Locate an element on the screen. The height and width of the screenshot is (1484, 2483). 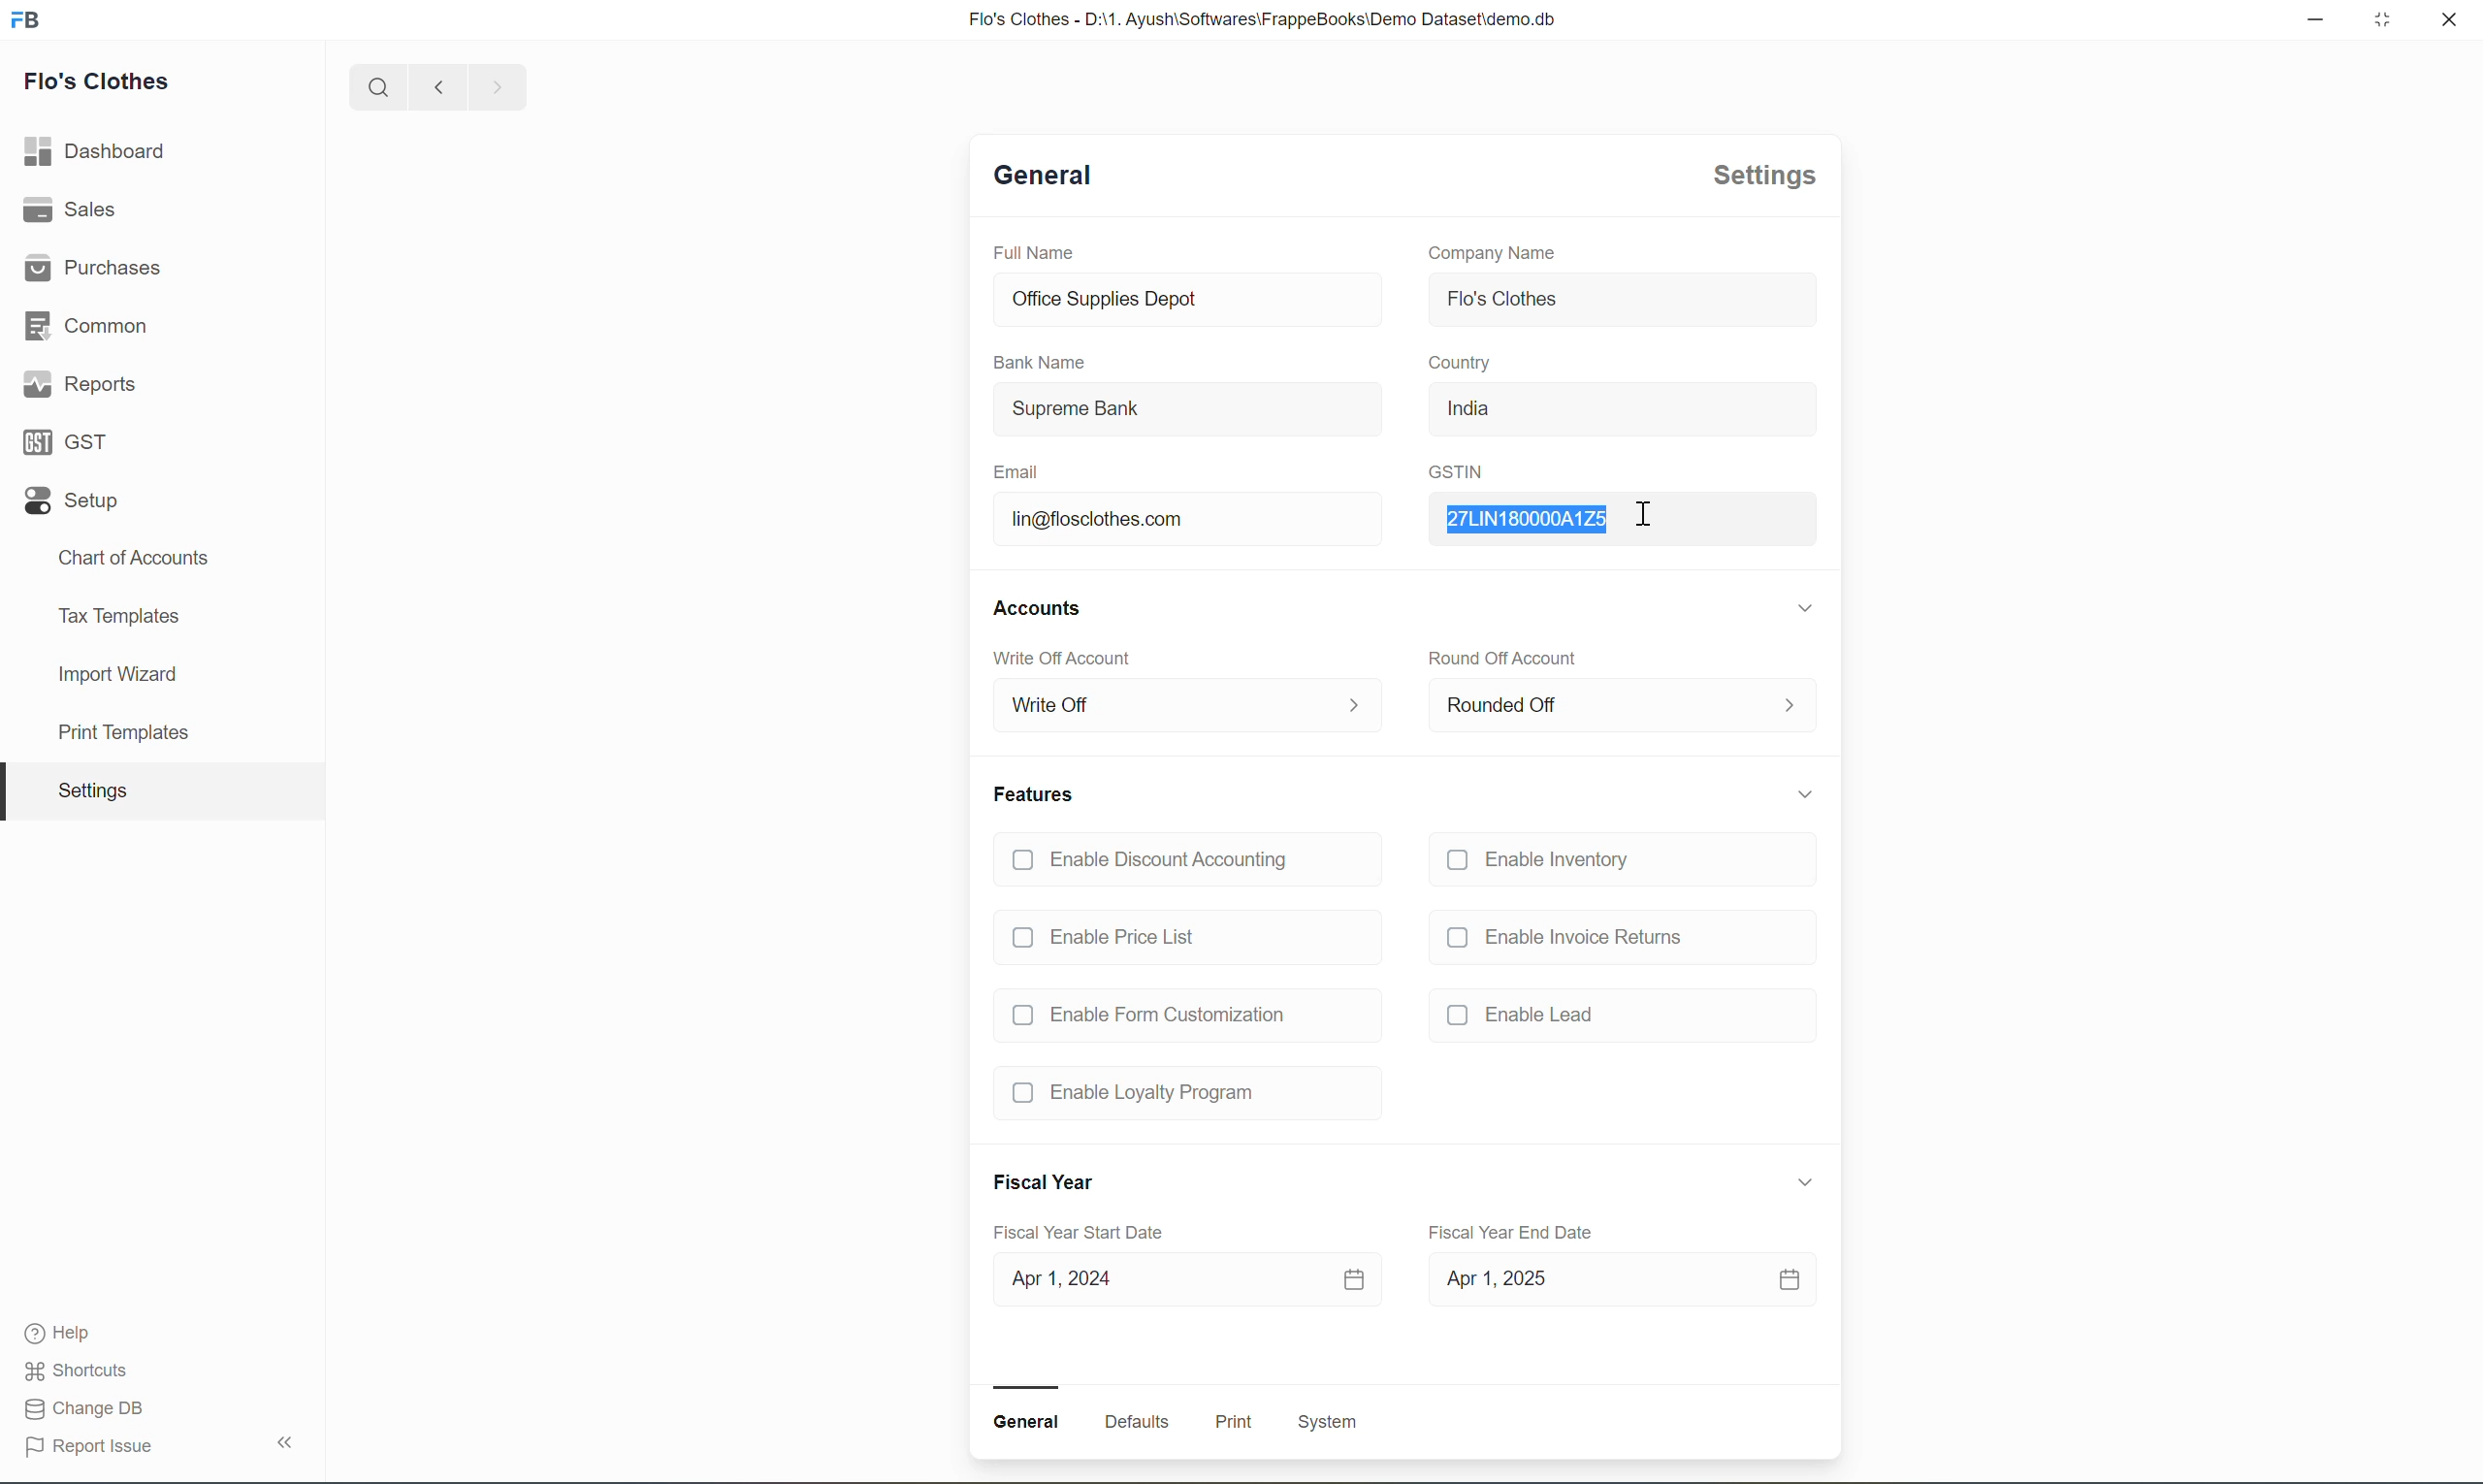
Accounts is located at coordinates (1039, 611).